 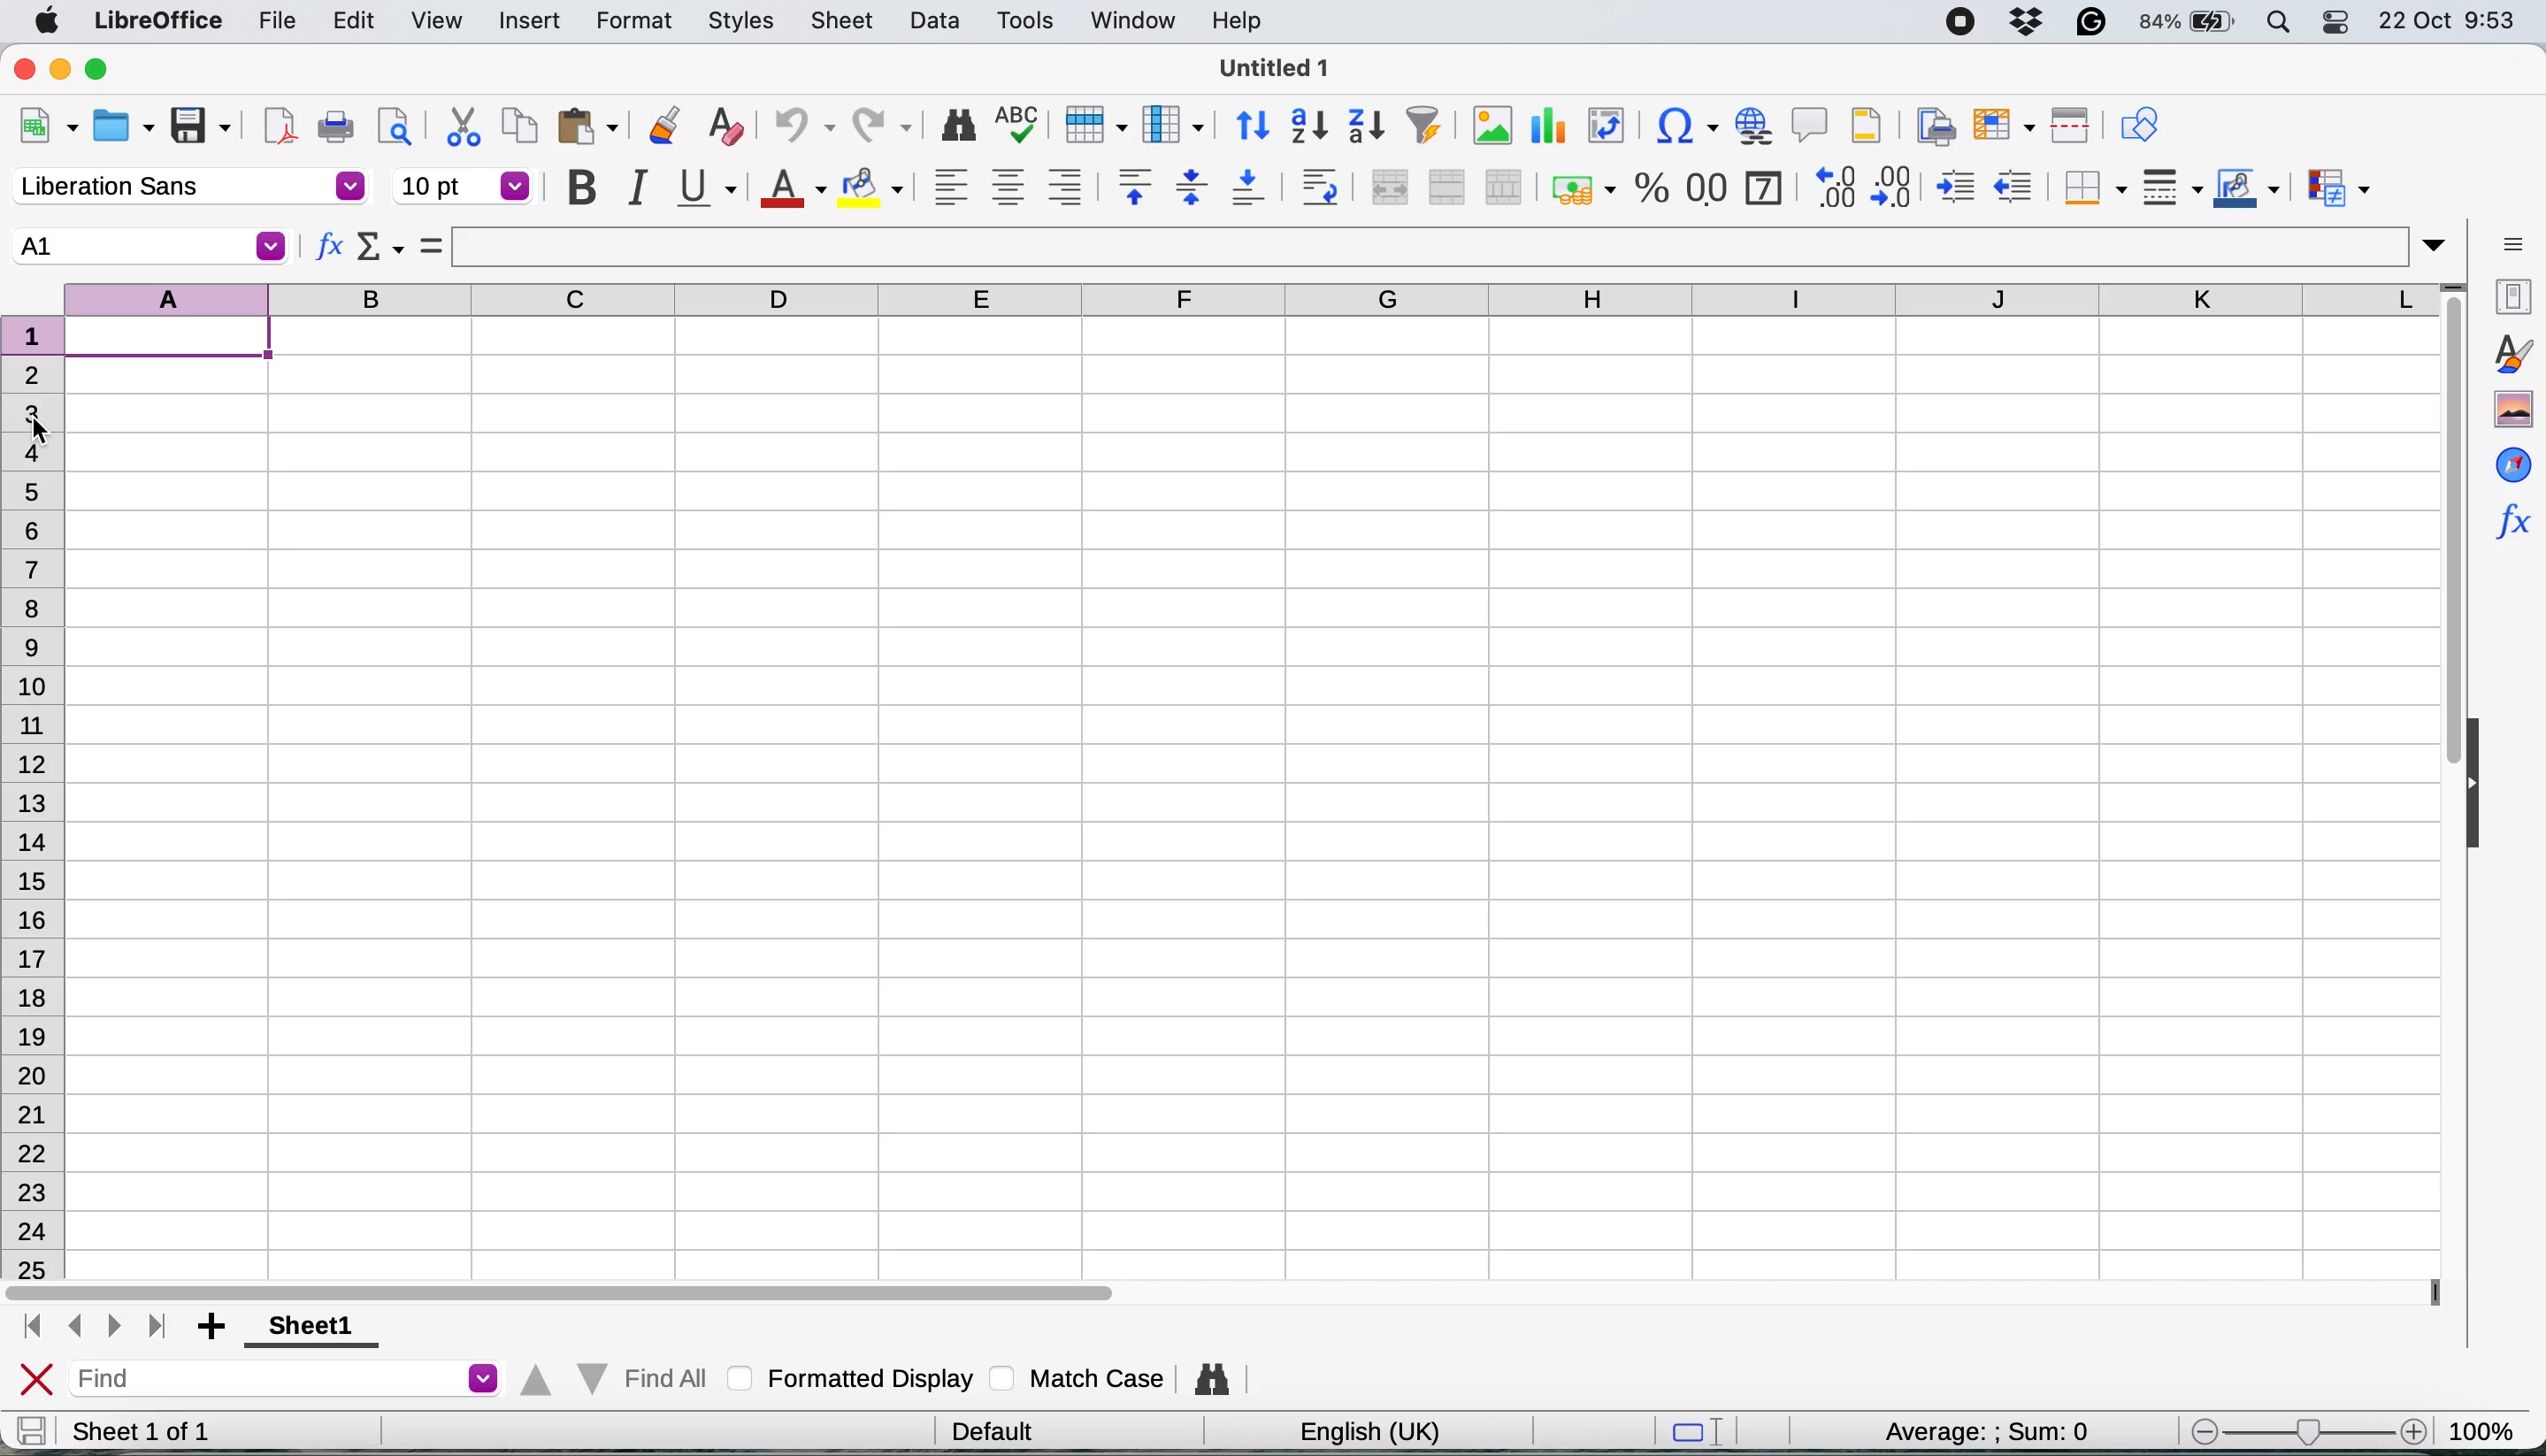 I want to click on row, so click(x=1091, y=123).